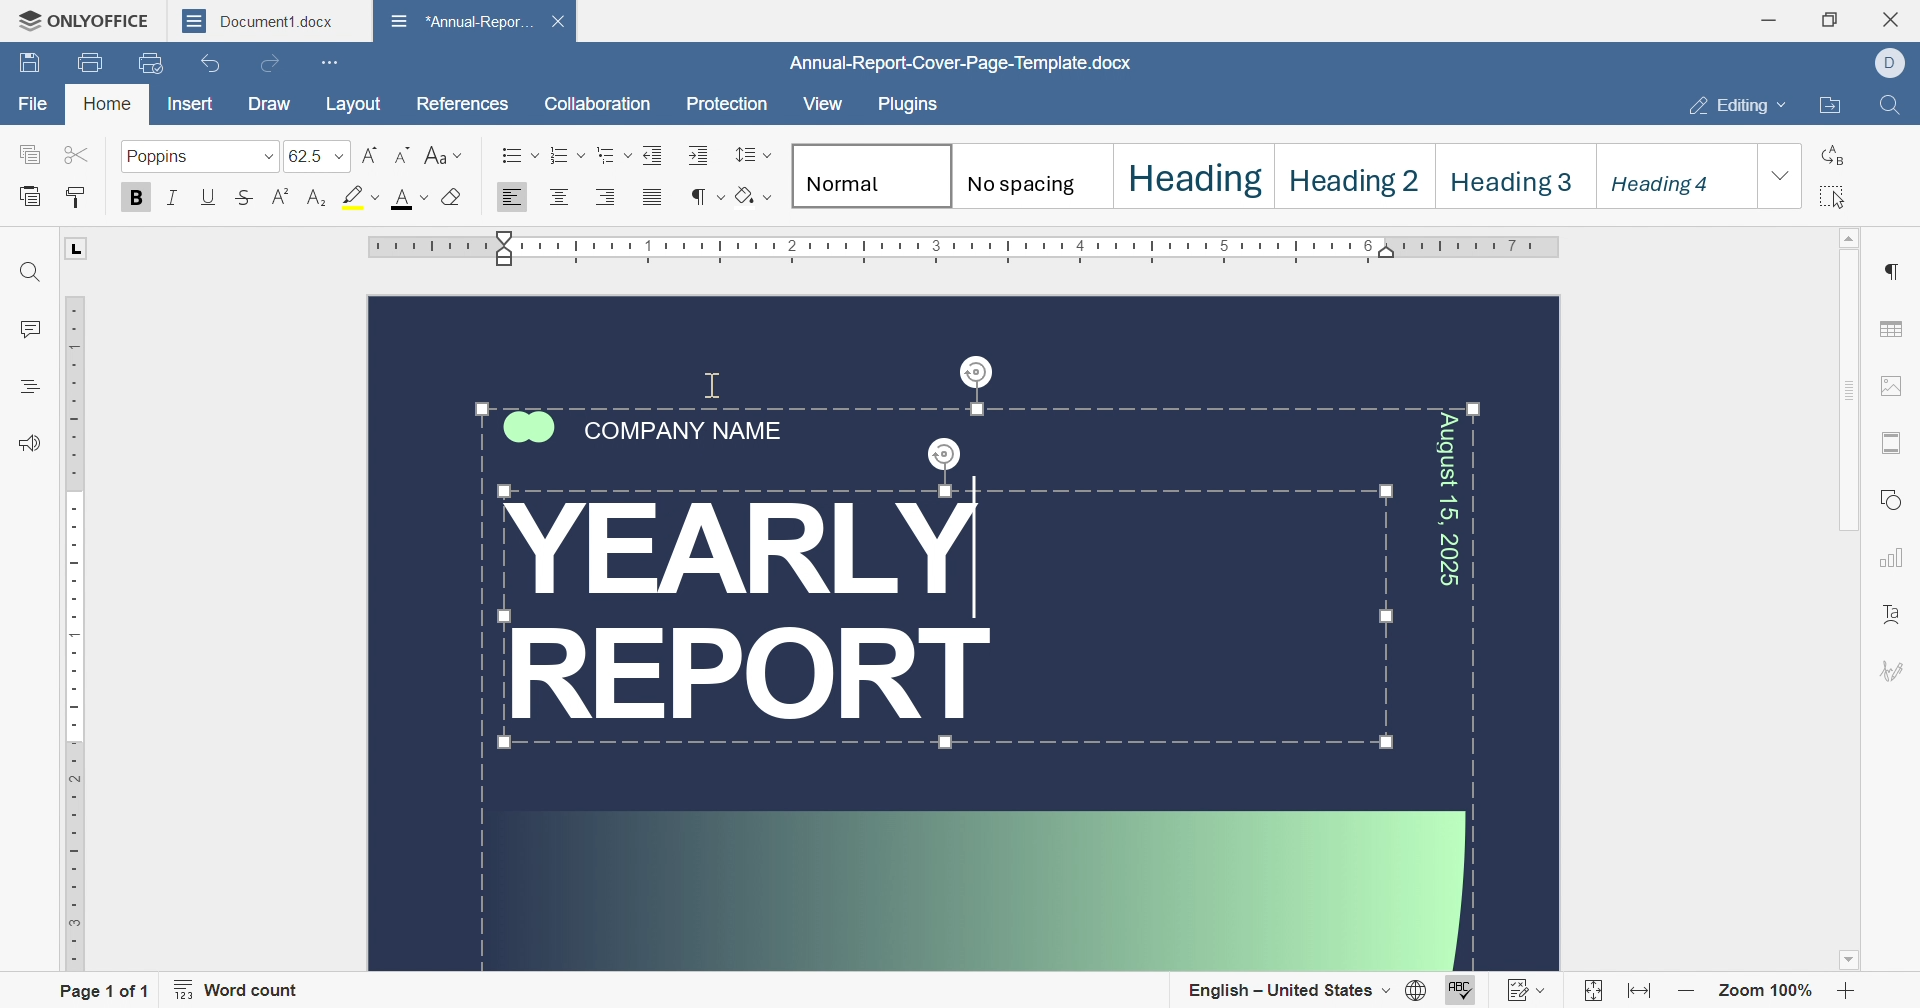 The image size is (1920, 1008). Describe the element at coordinates (1890, 441) in the screenshot. I see `header and footer settings` at that location.